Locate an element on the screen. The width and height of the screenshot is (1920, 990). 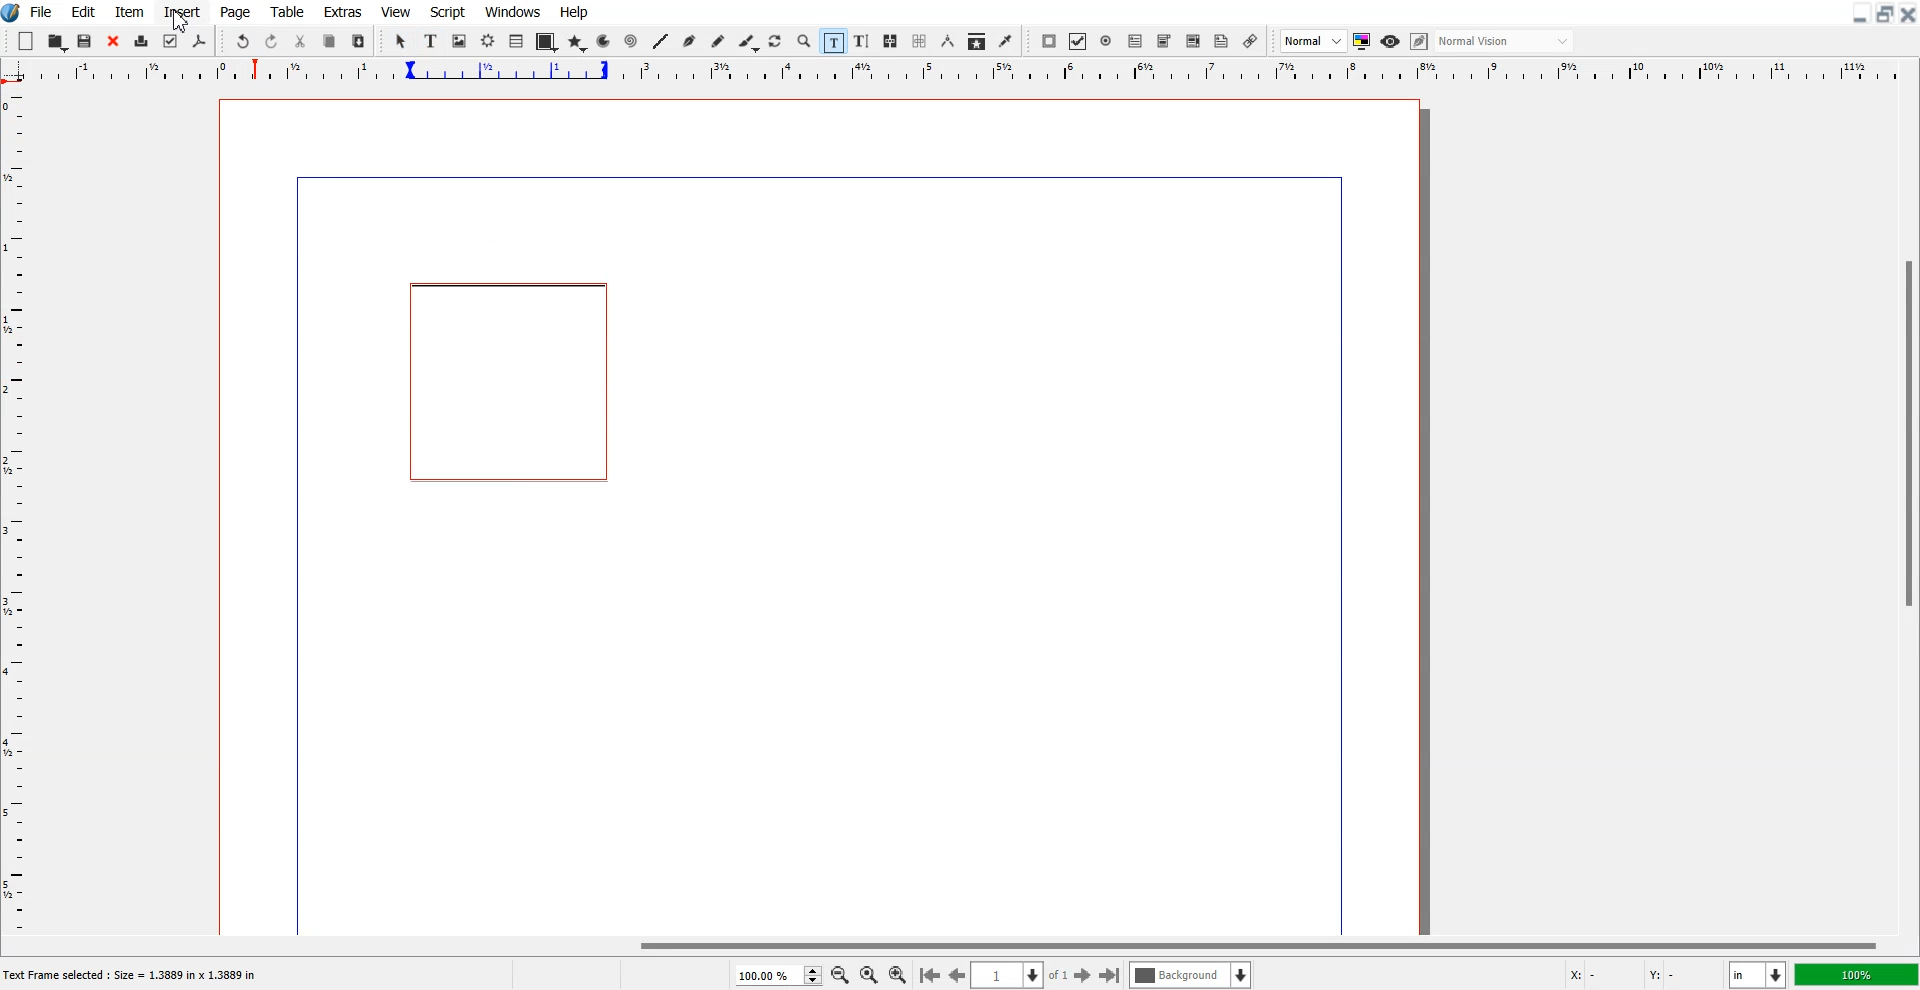
Print is located at coordinates (142, 43).